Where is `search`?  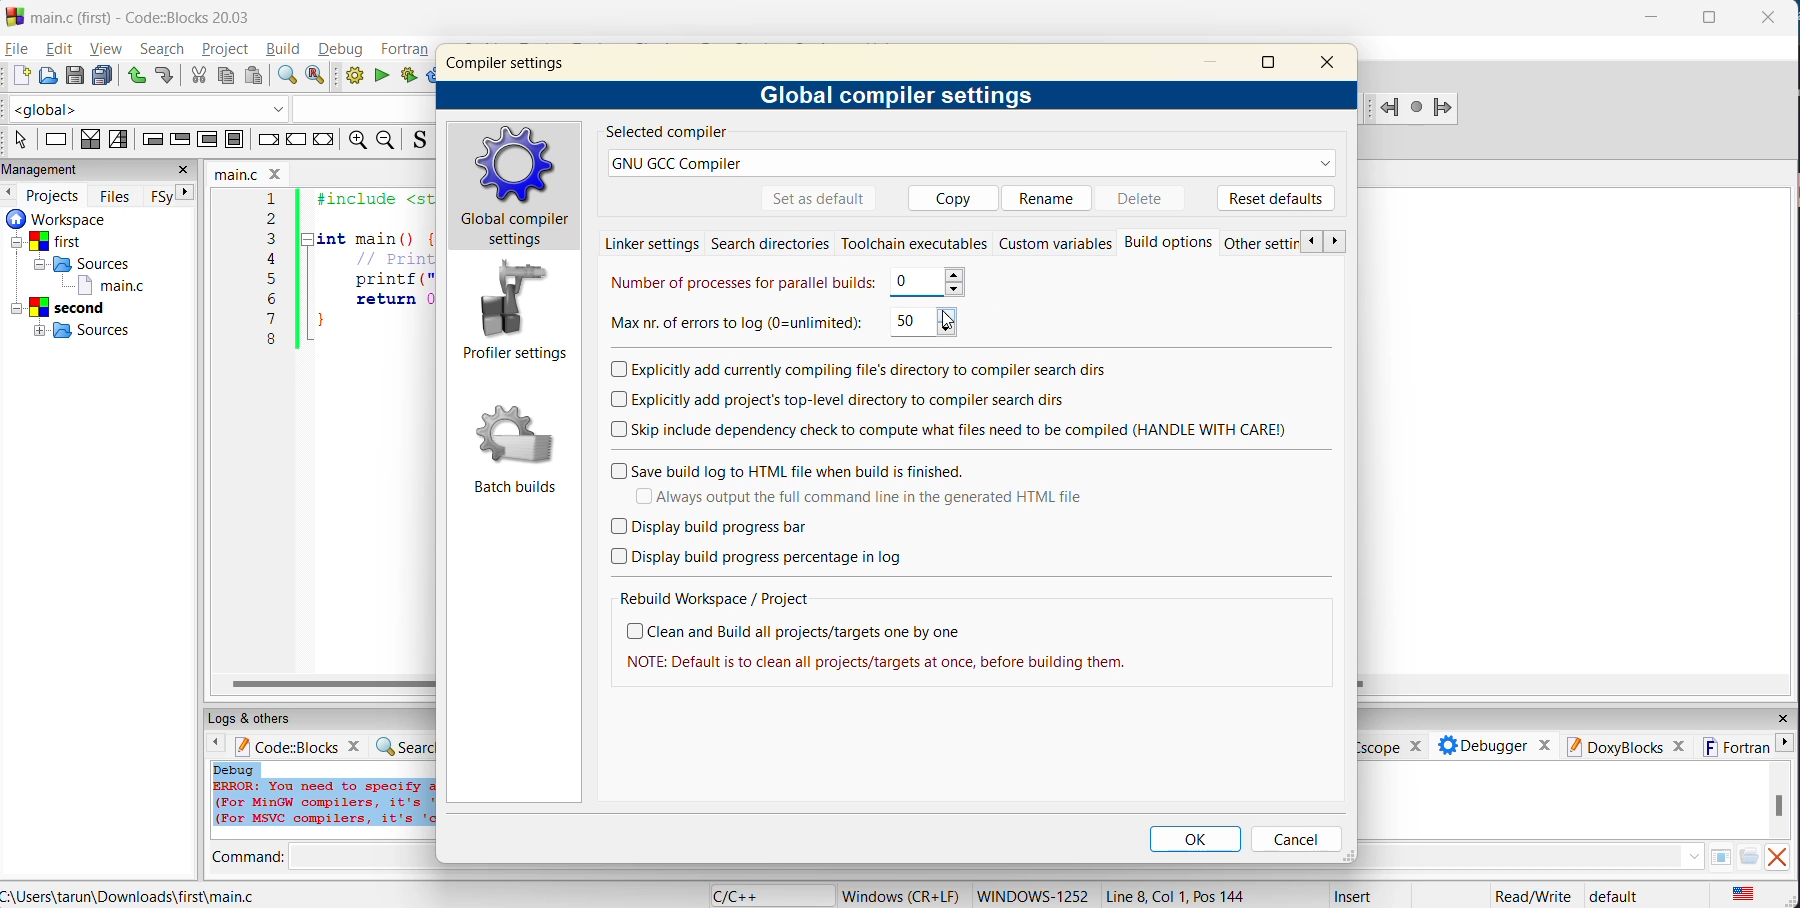
search is located at coordinates (166, 49).